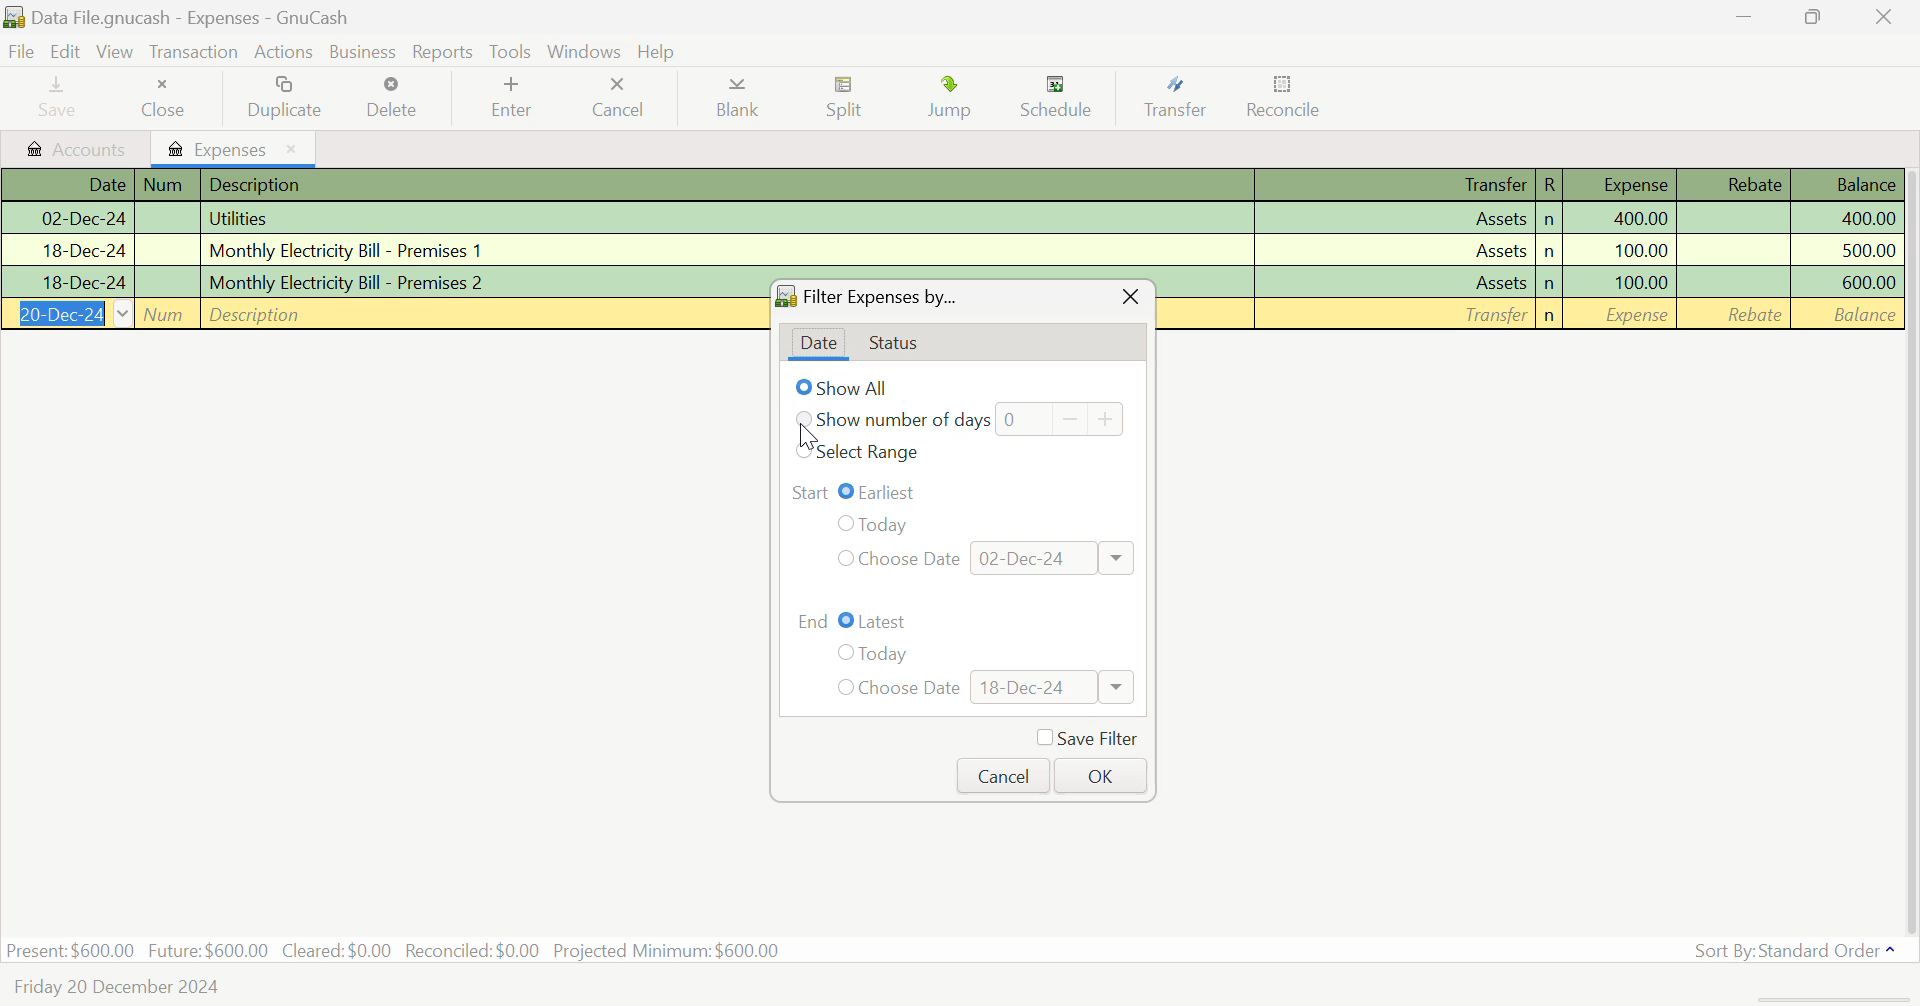  What do you see at coordinates (337, 951) in the screenshot?
I see `Cleared` at bounding box center [337, 951].